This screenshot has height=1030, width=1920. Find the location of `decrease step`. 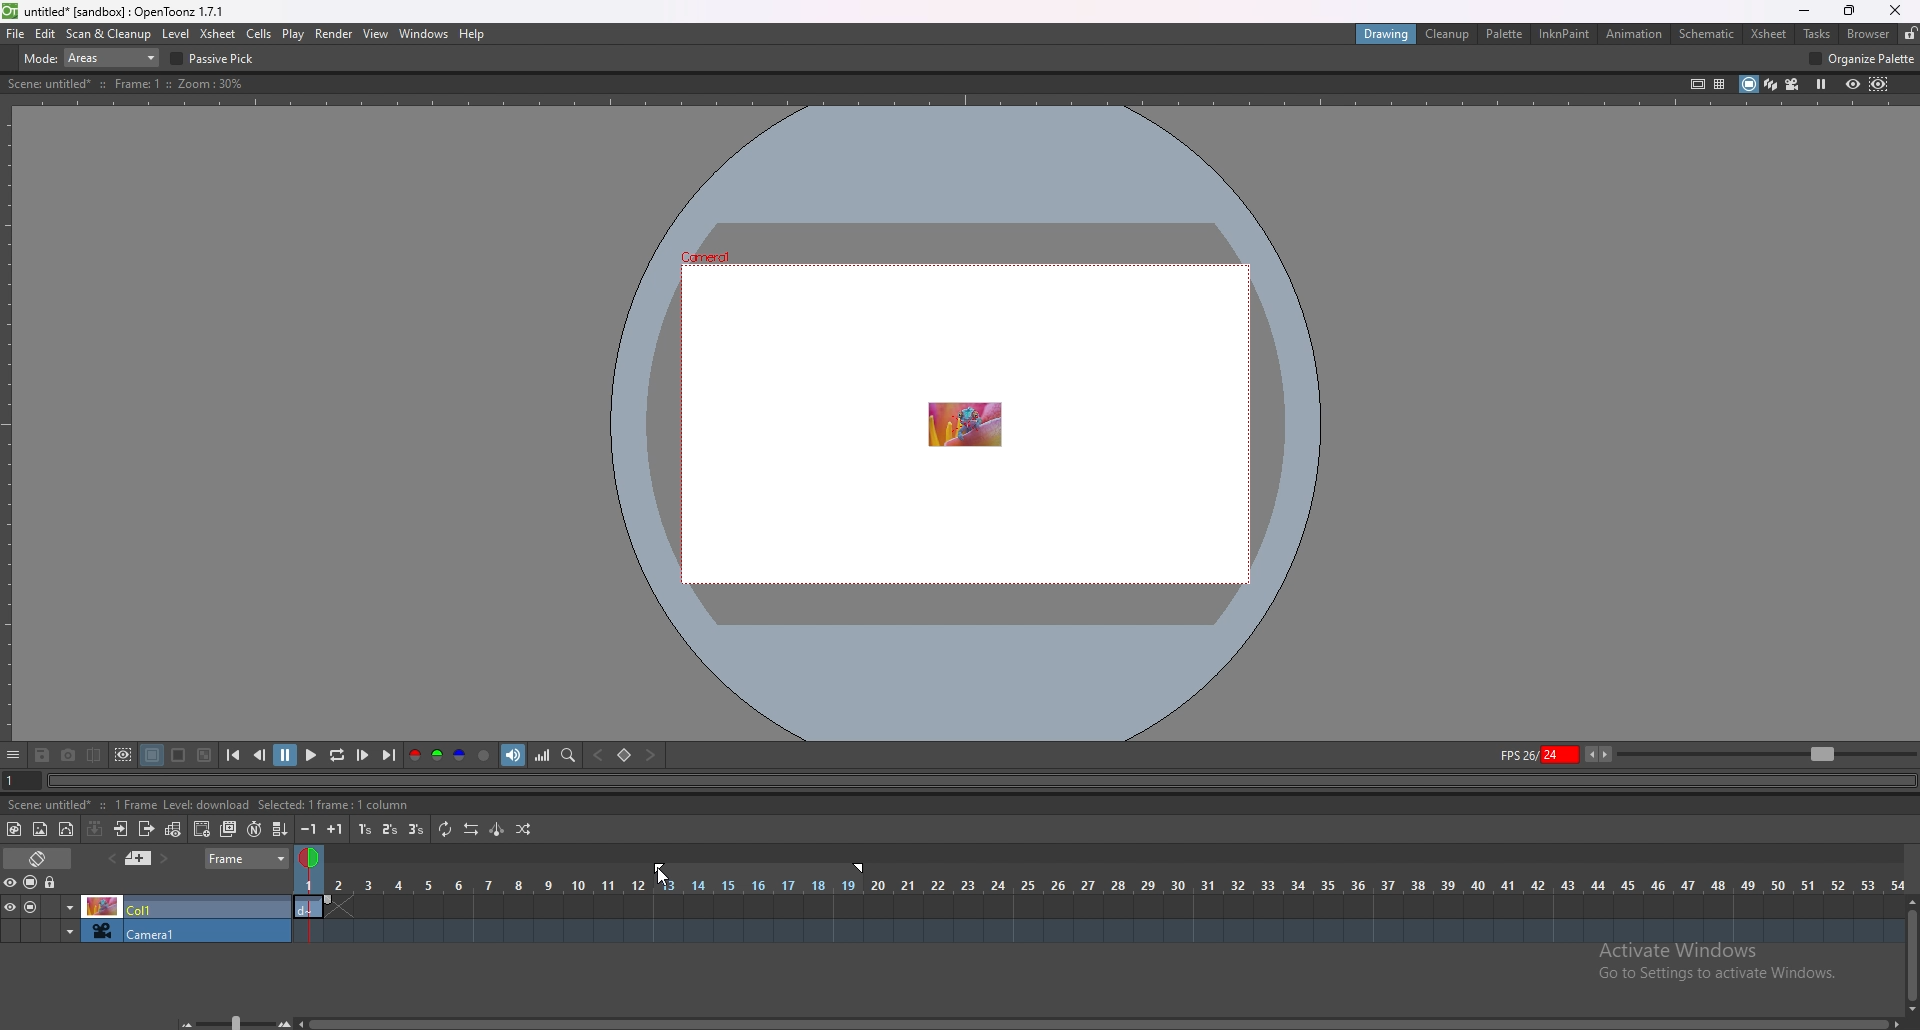

decrease step is located at coordinates (308, 829).